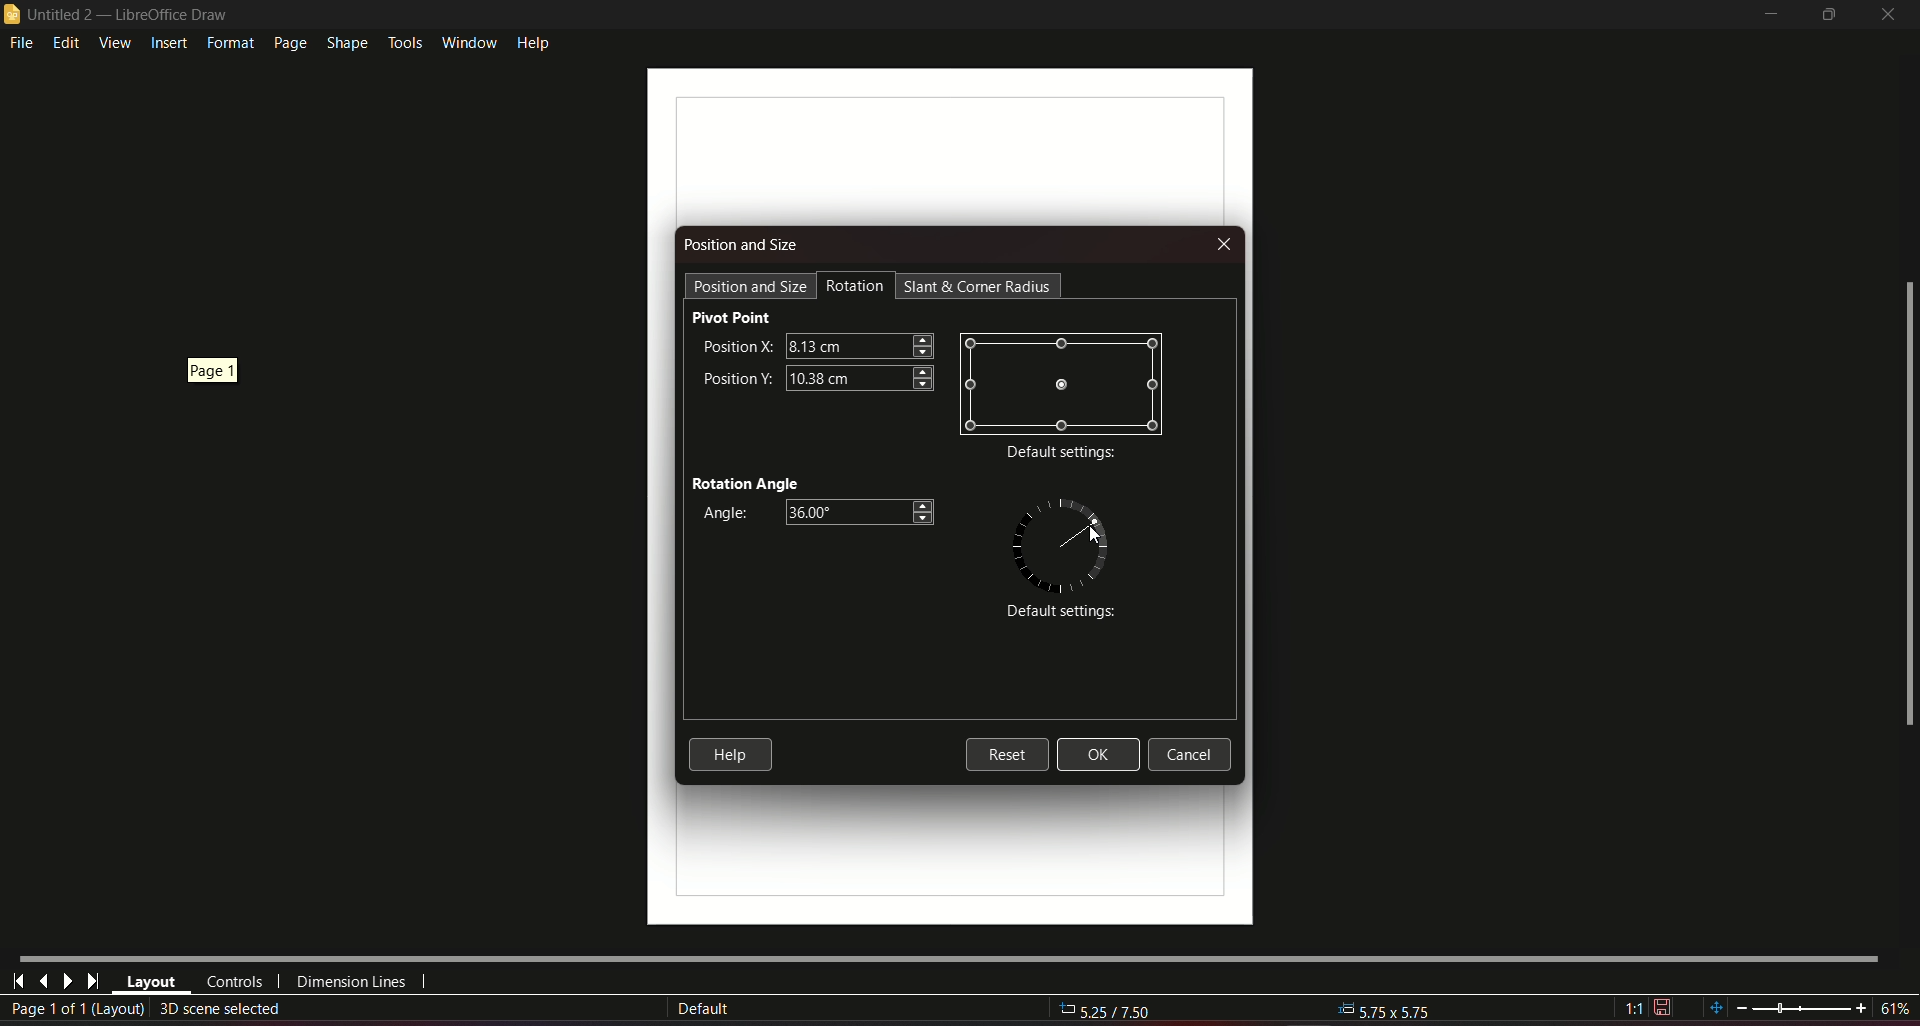  Describe the element at coordinates (1093, 536) in the screenshot. I see `Cursor` at that location.